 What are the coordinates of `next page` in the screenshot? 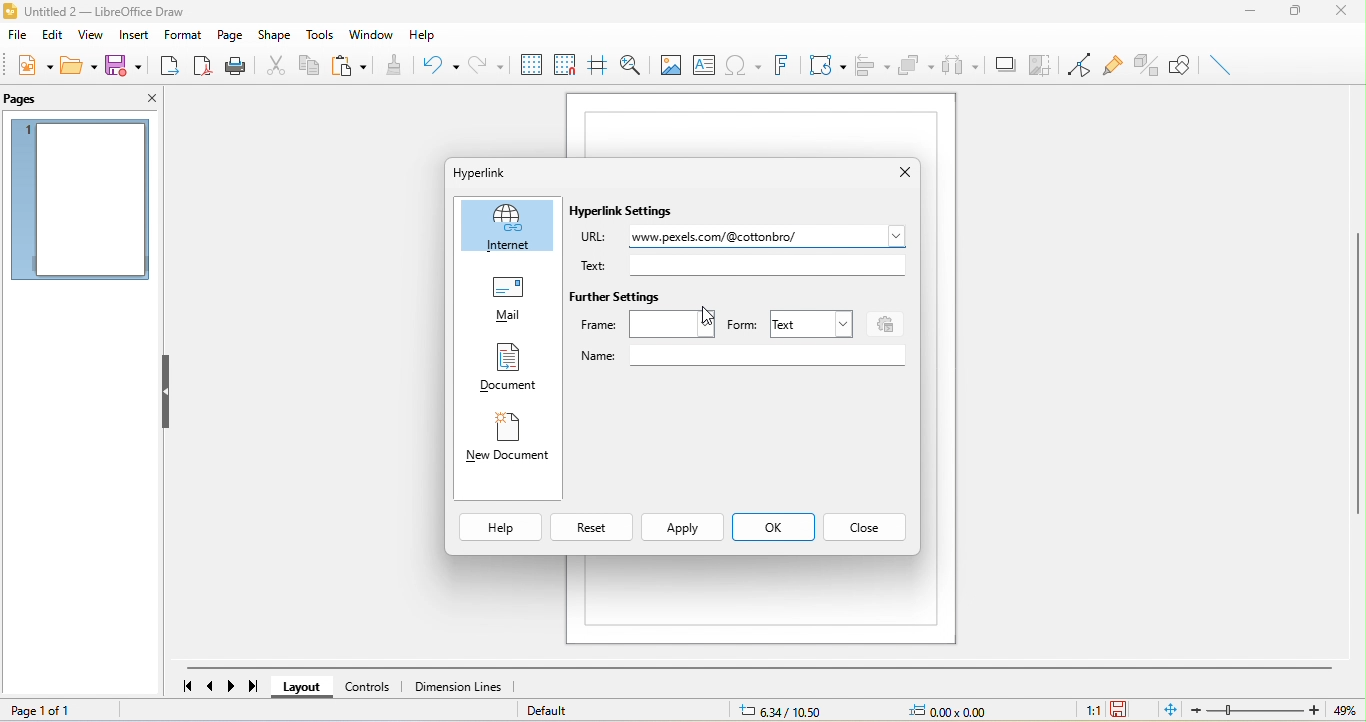 It's located at (234, 687).